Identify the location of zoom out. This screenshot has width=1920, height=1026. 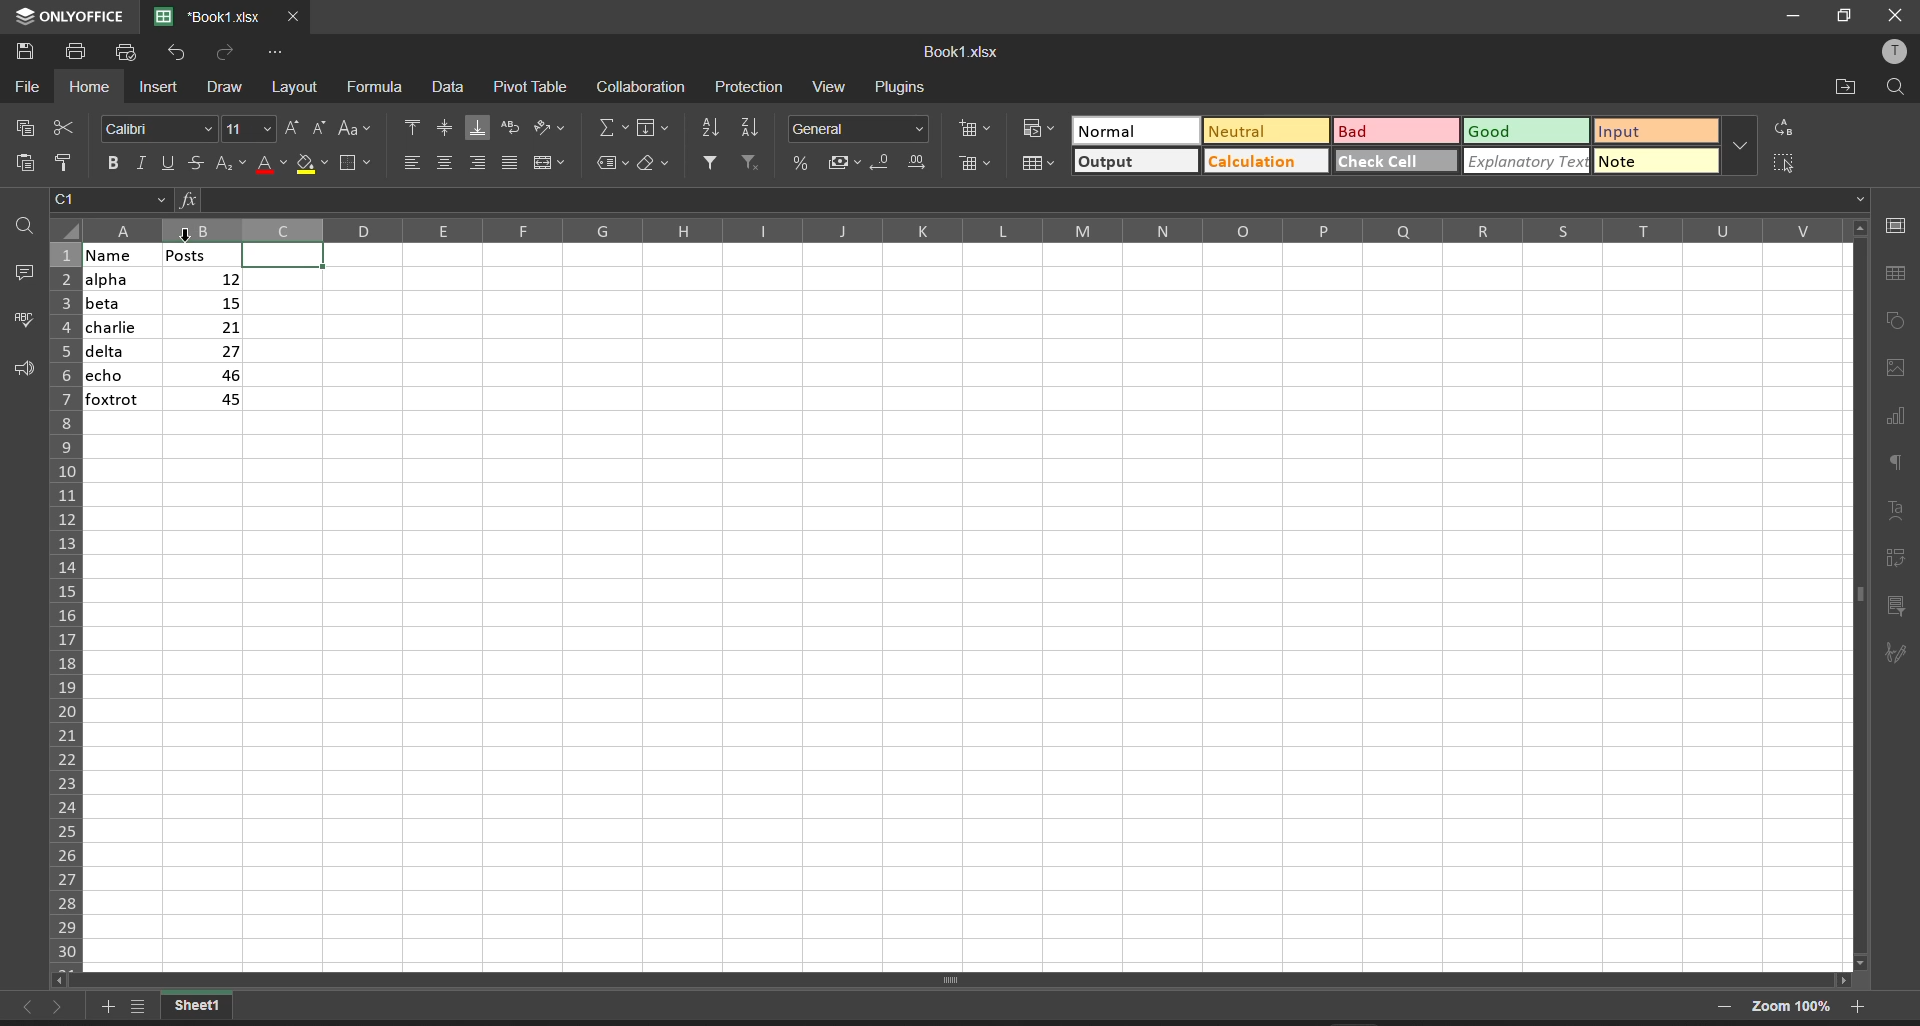
(1724, 1005).